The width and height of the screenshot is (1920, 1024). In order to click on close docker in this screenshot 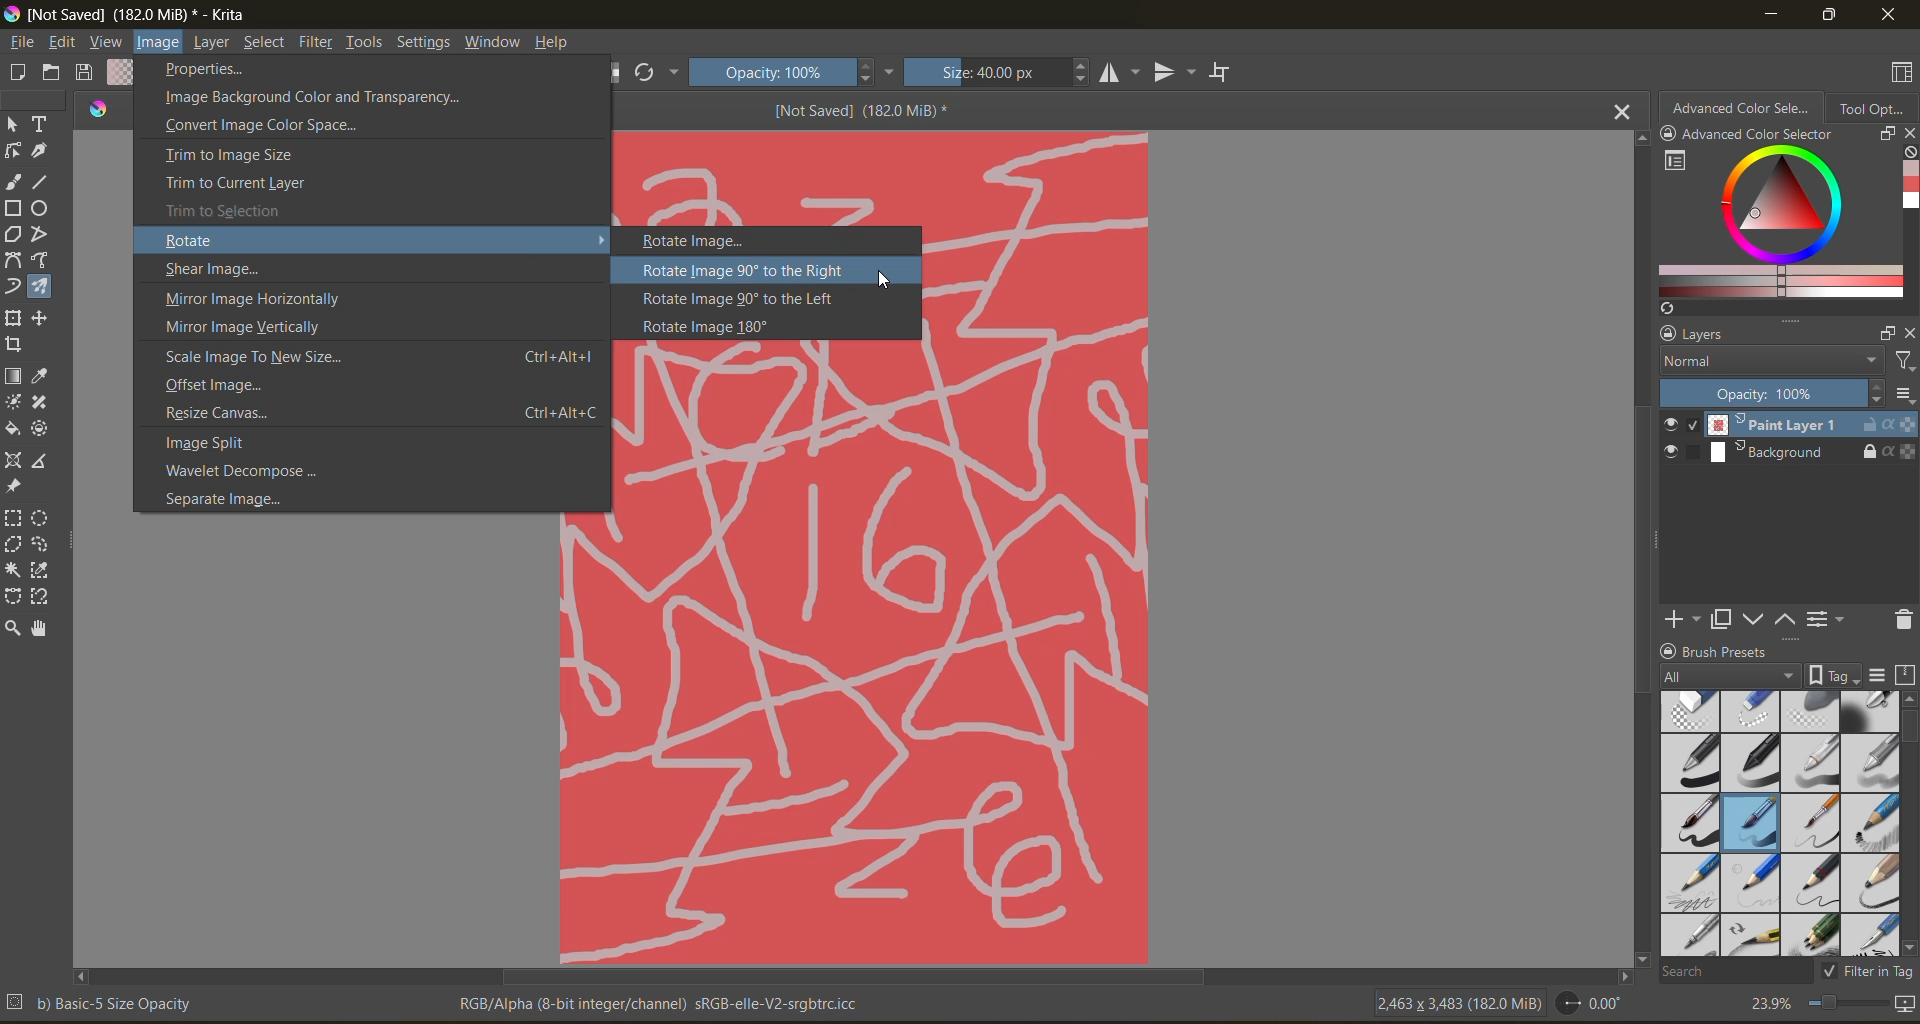, I will do `click(1908, 334)`.